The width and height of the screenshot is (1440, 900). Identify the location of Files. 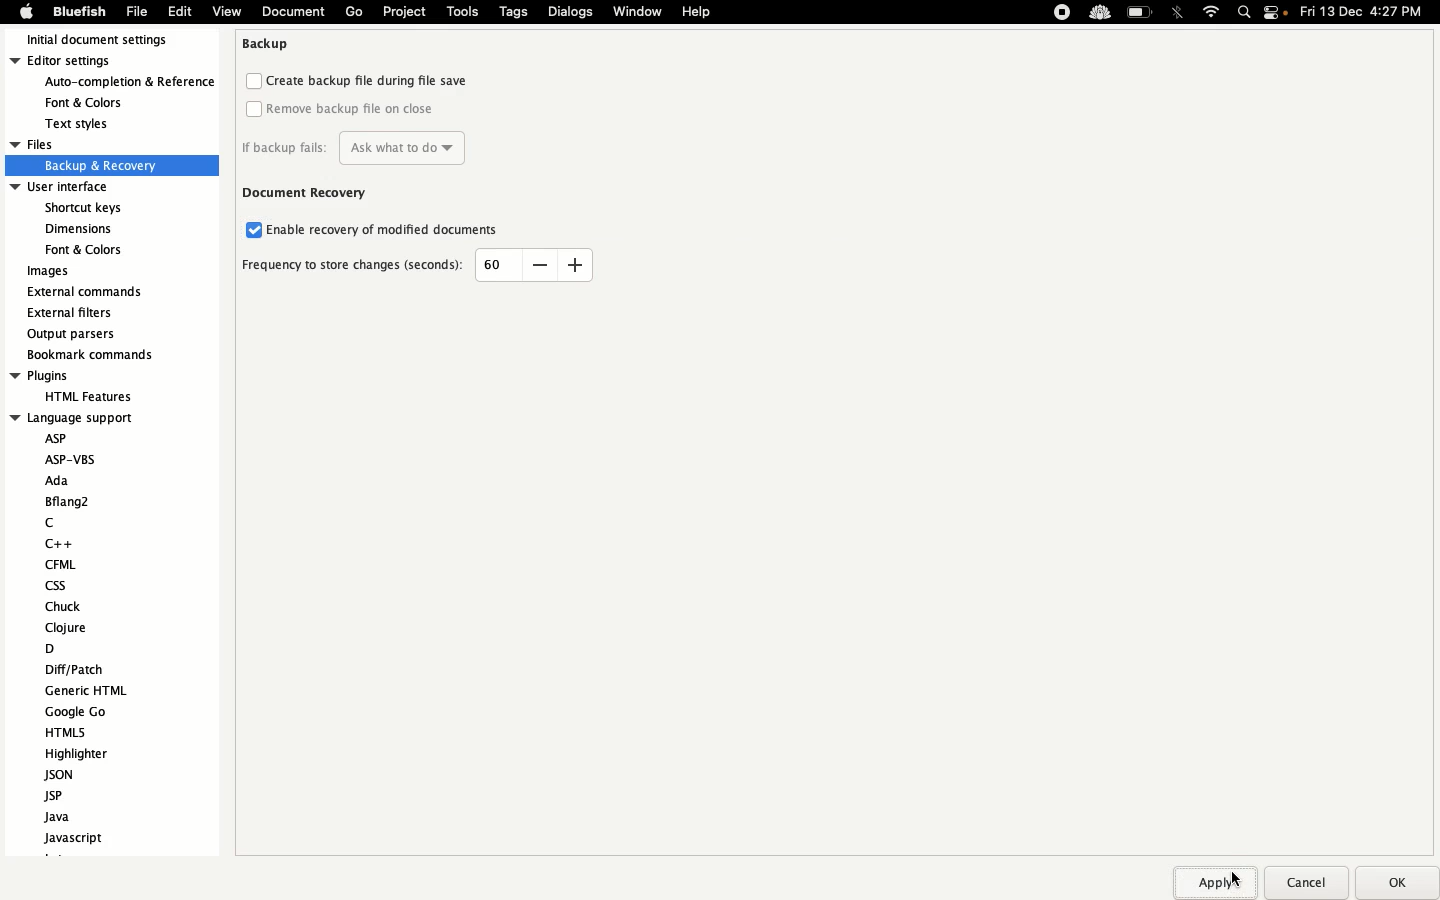
(94, 156).